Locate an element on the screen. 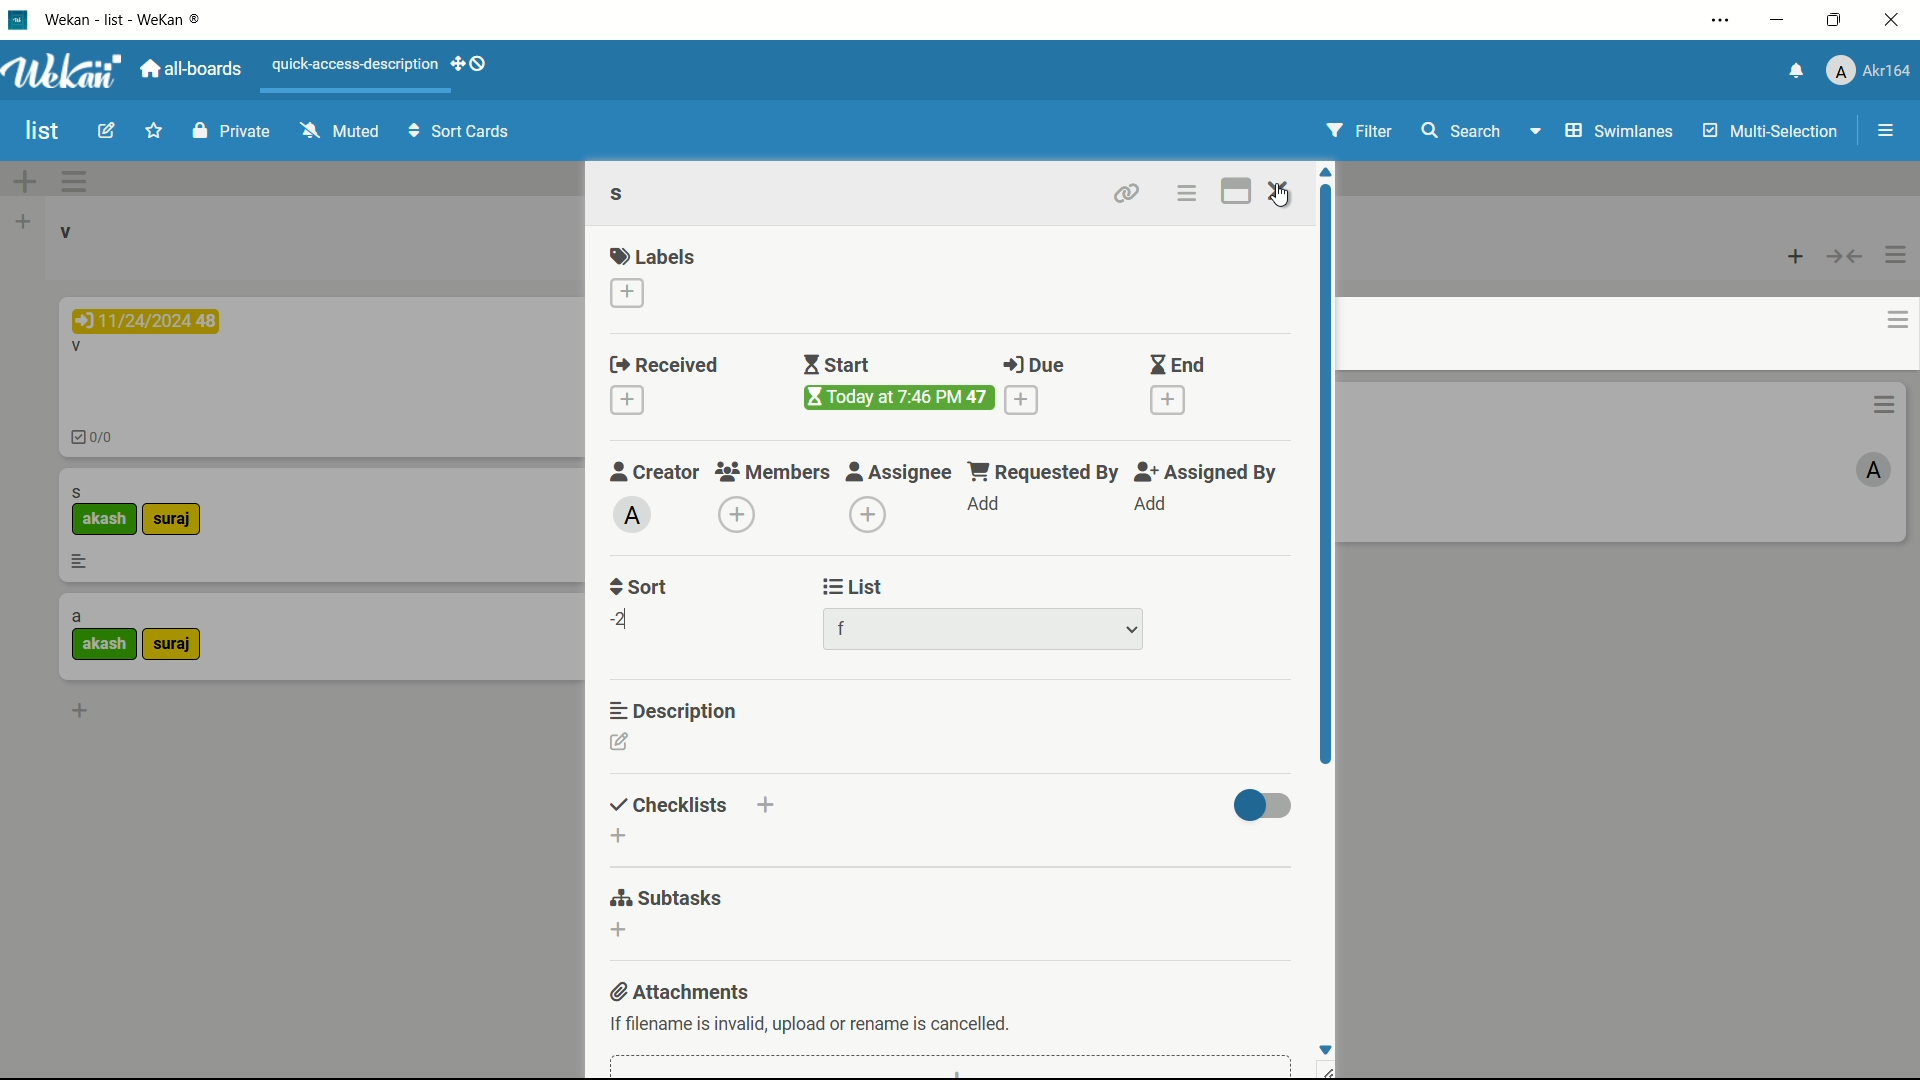 This screenshot has width=1920, height=1080. scroll bar is located at coordinates (1325, 474).